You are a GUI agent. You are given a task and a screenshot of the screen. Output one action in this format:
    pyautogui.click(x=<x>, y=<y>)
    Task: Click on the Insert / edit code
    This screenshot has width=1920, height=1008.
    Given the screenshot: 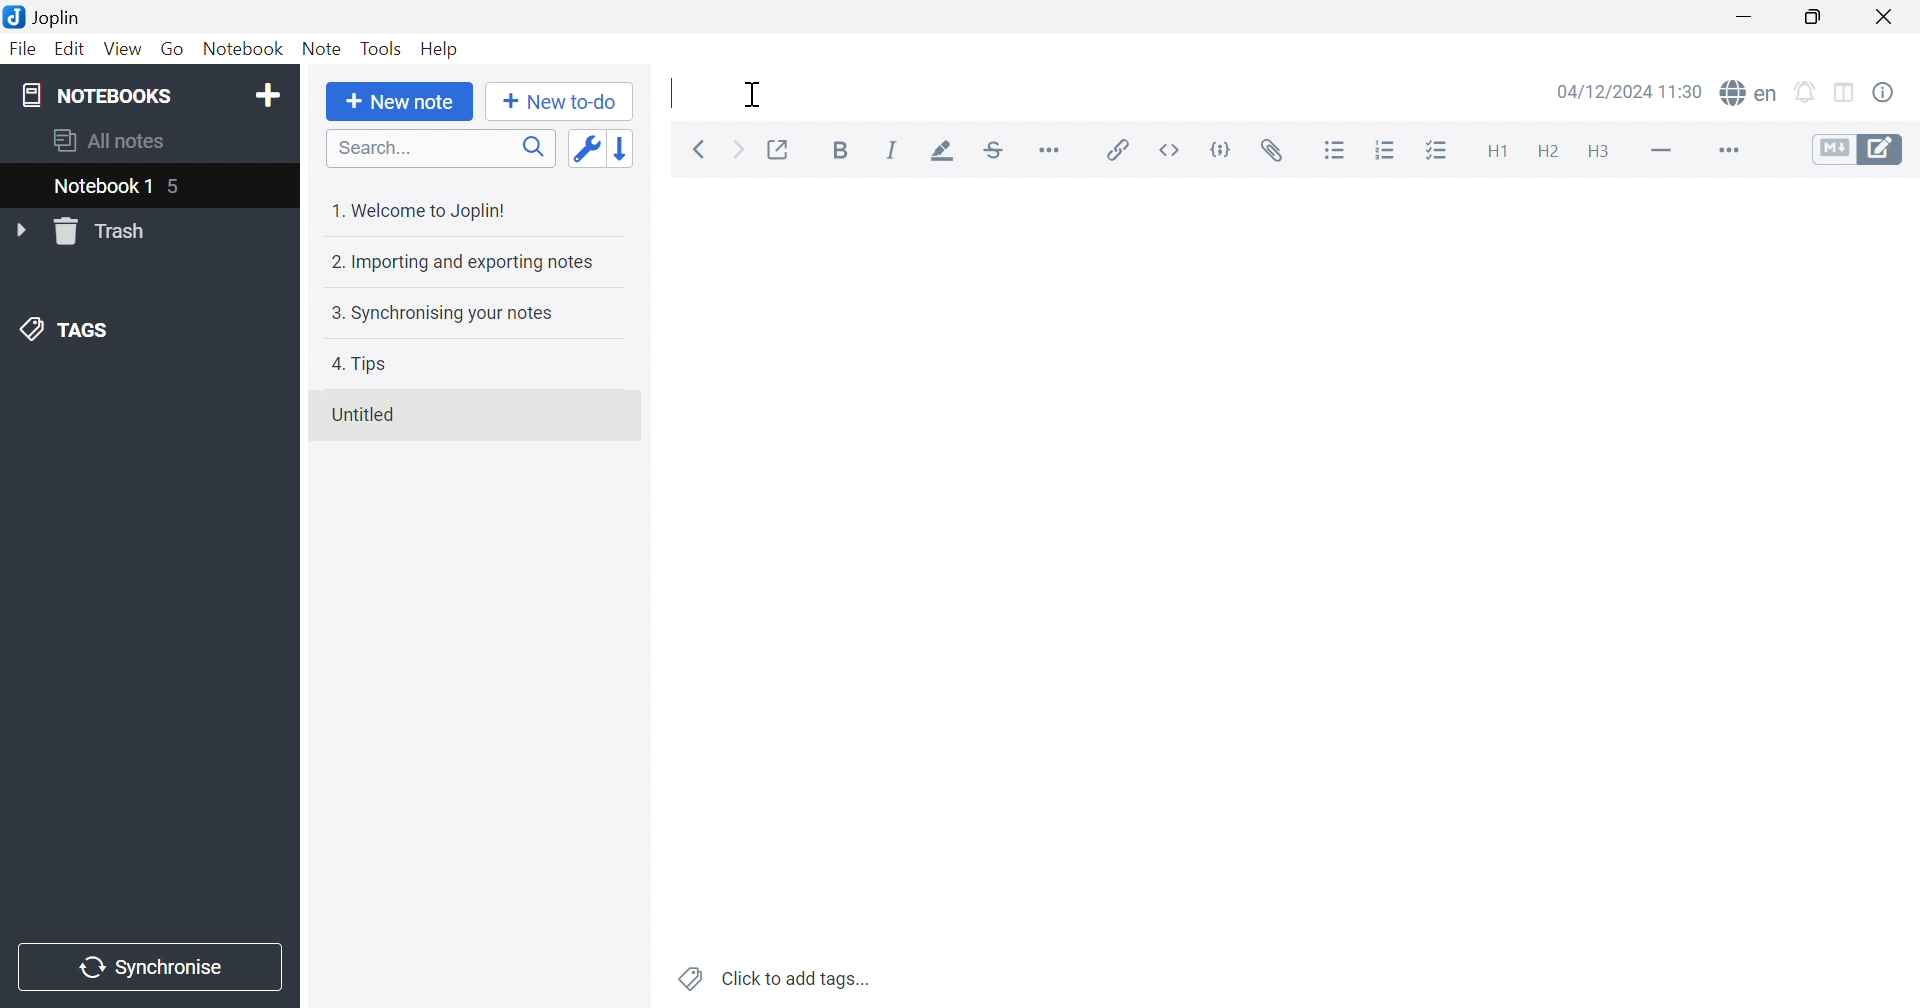 What is the action you would take?
    pyautogui.click(x=1114, y=150)
    